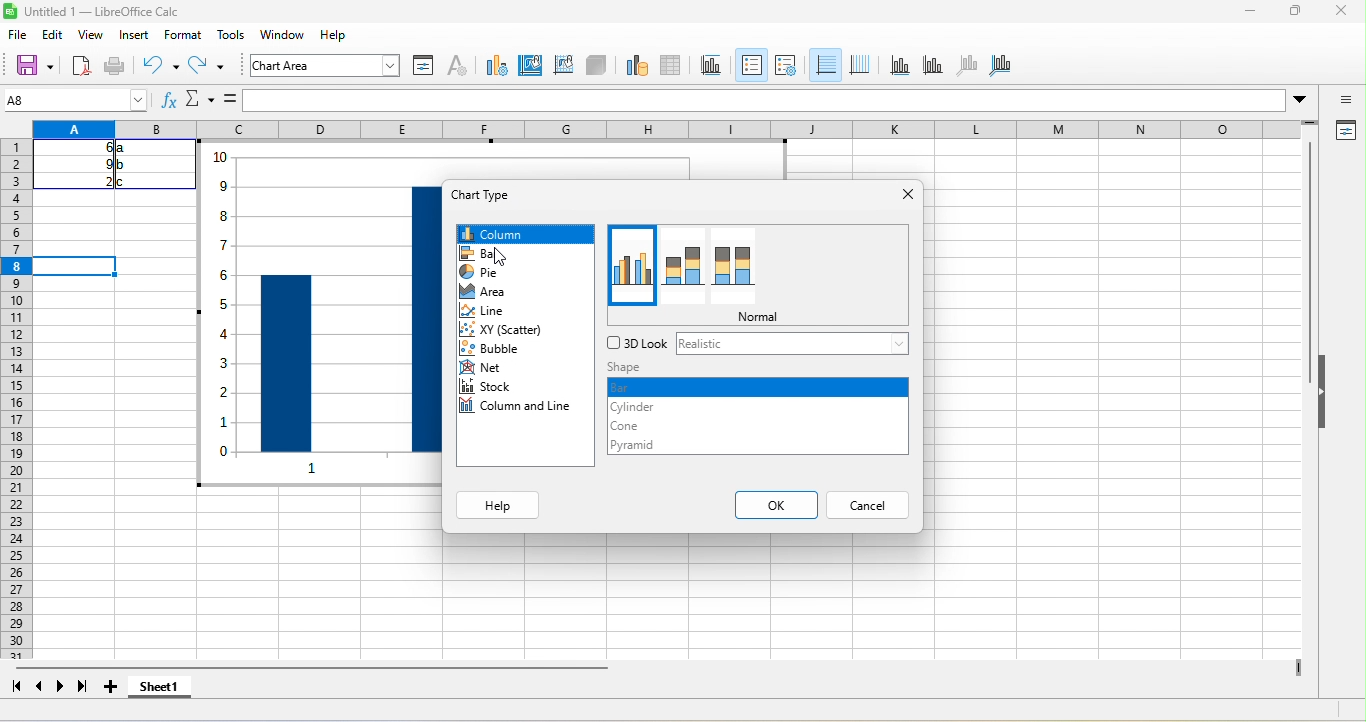 The image size is (1366, 722). Describe the element at coordinates (497, 311) in the screenshot. I see `line` at that location.